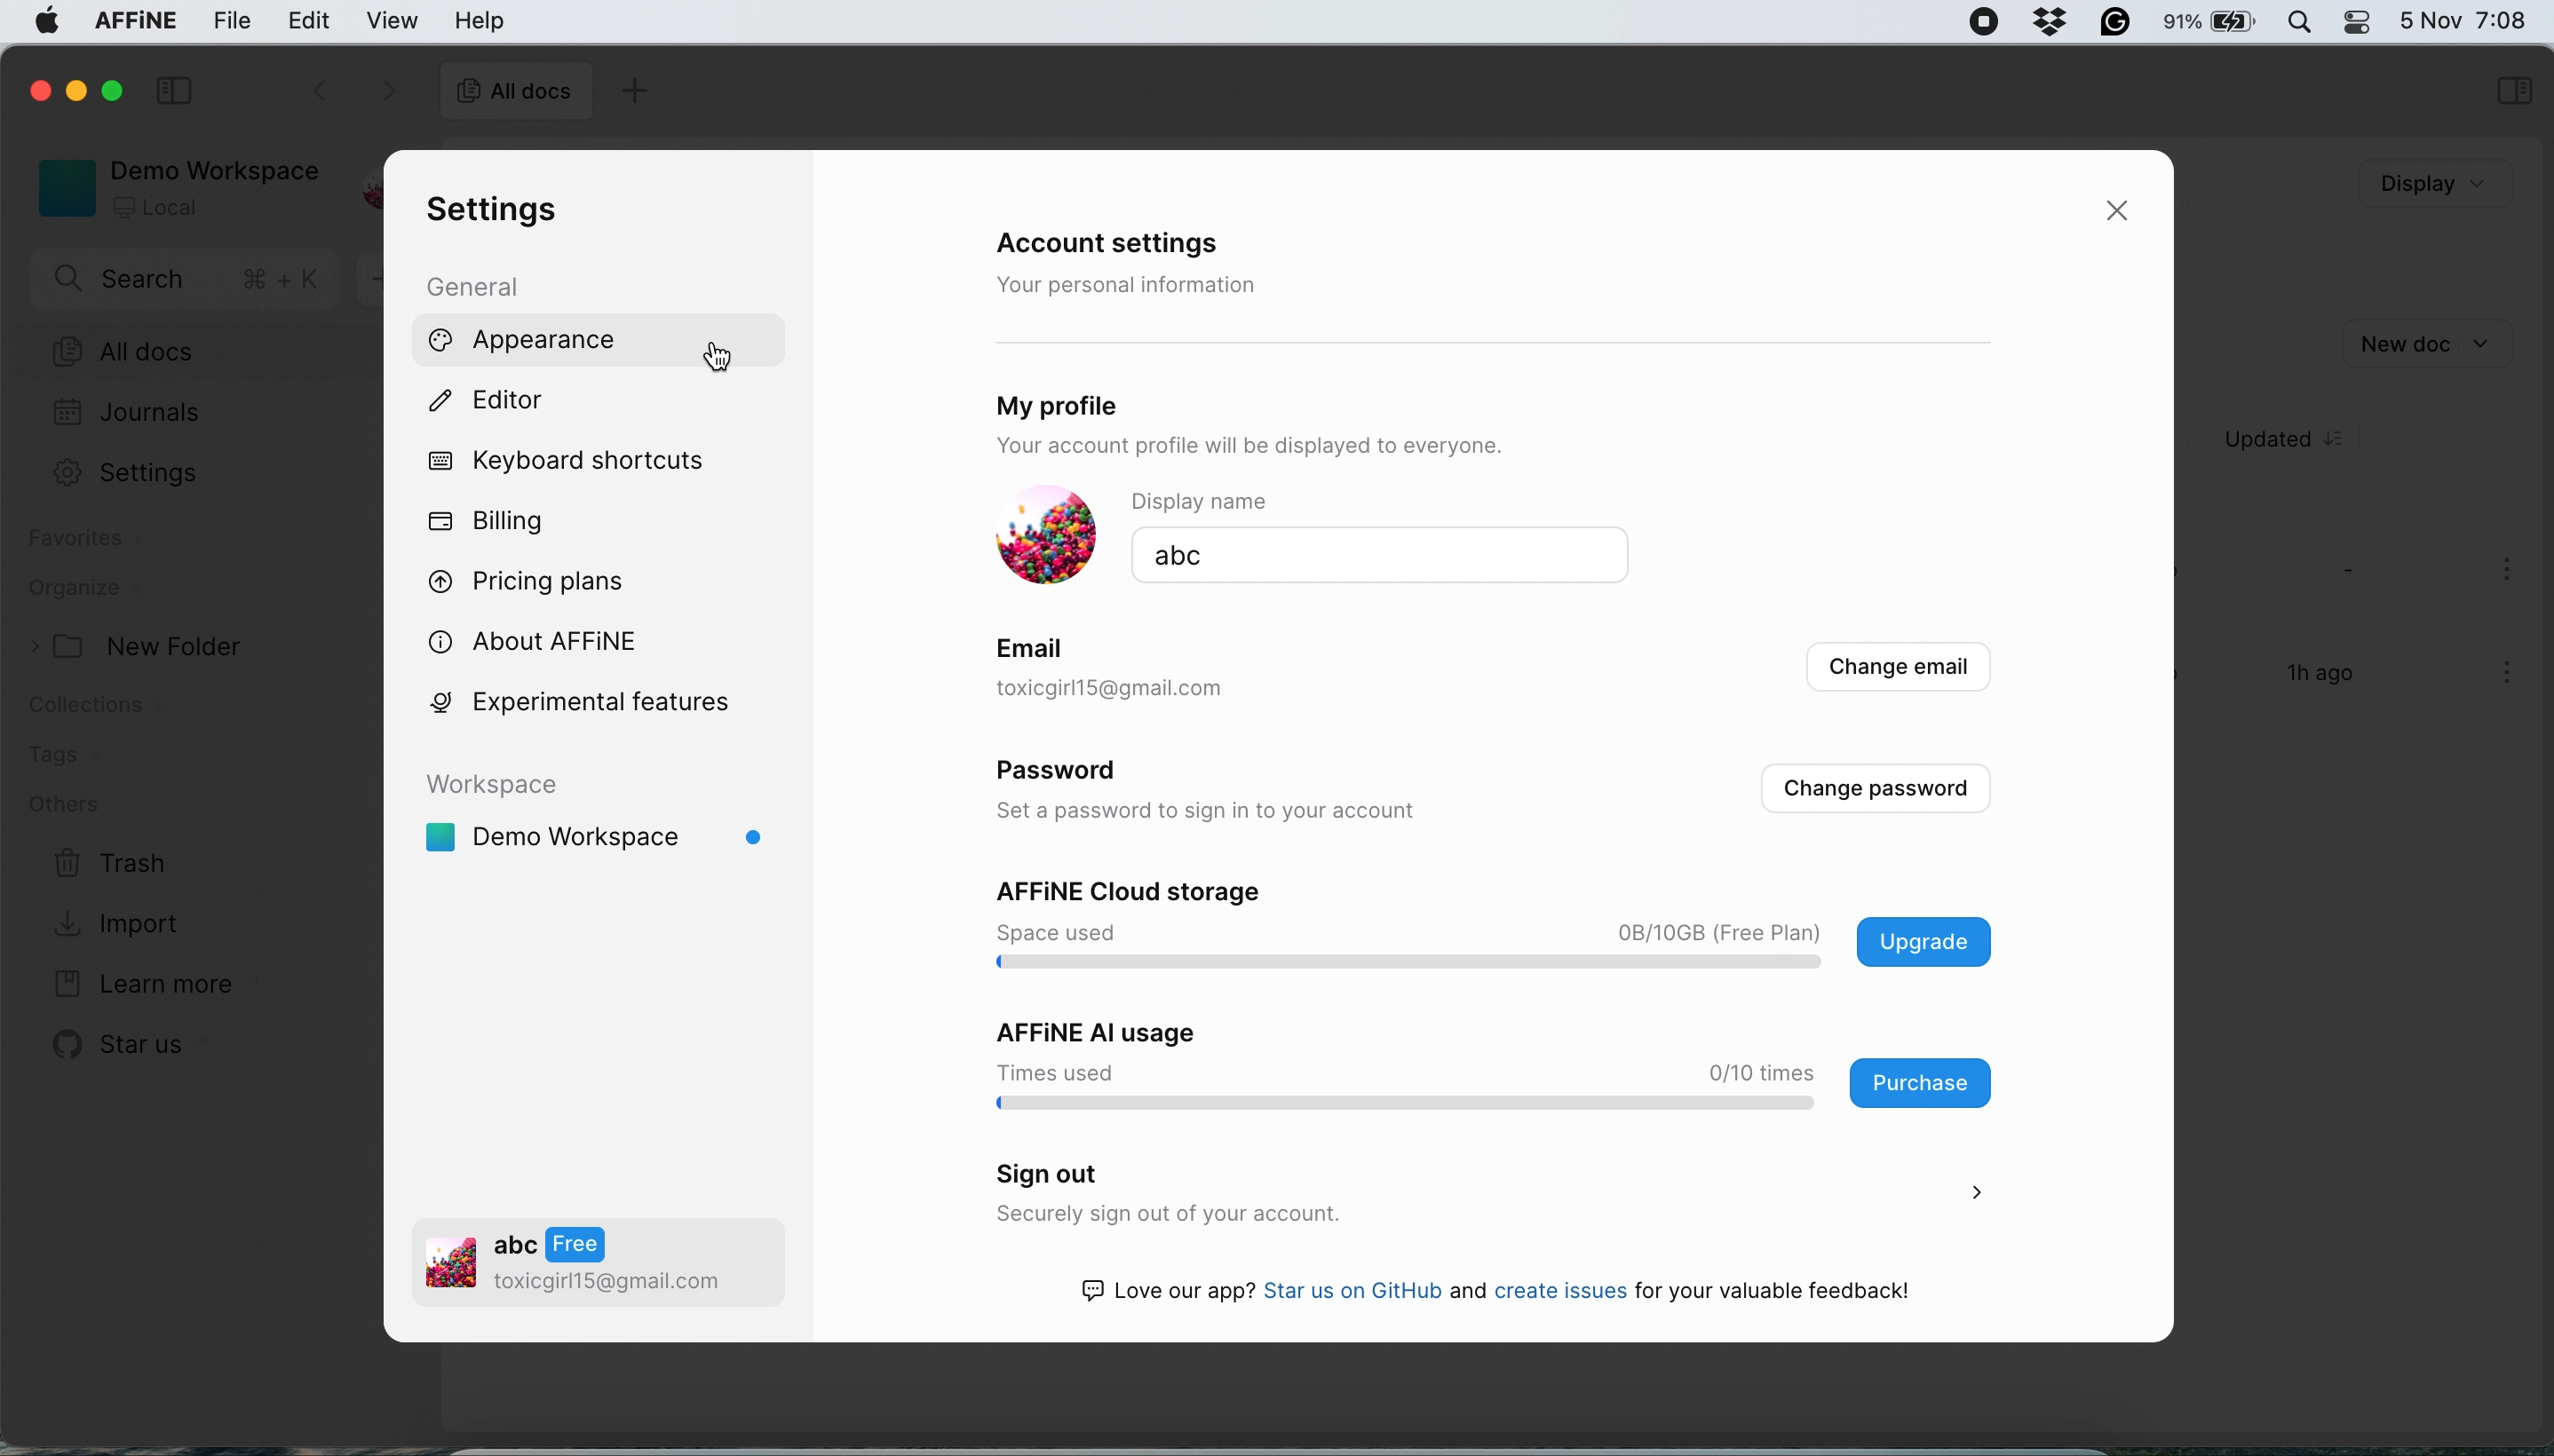  I want to click on spotlight search, so click(2304, 22).